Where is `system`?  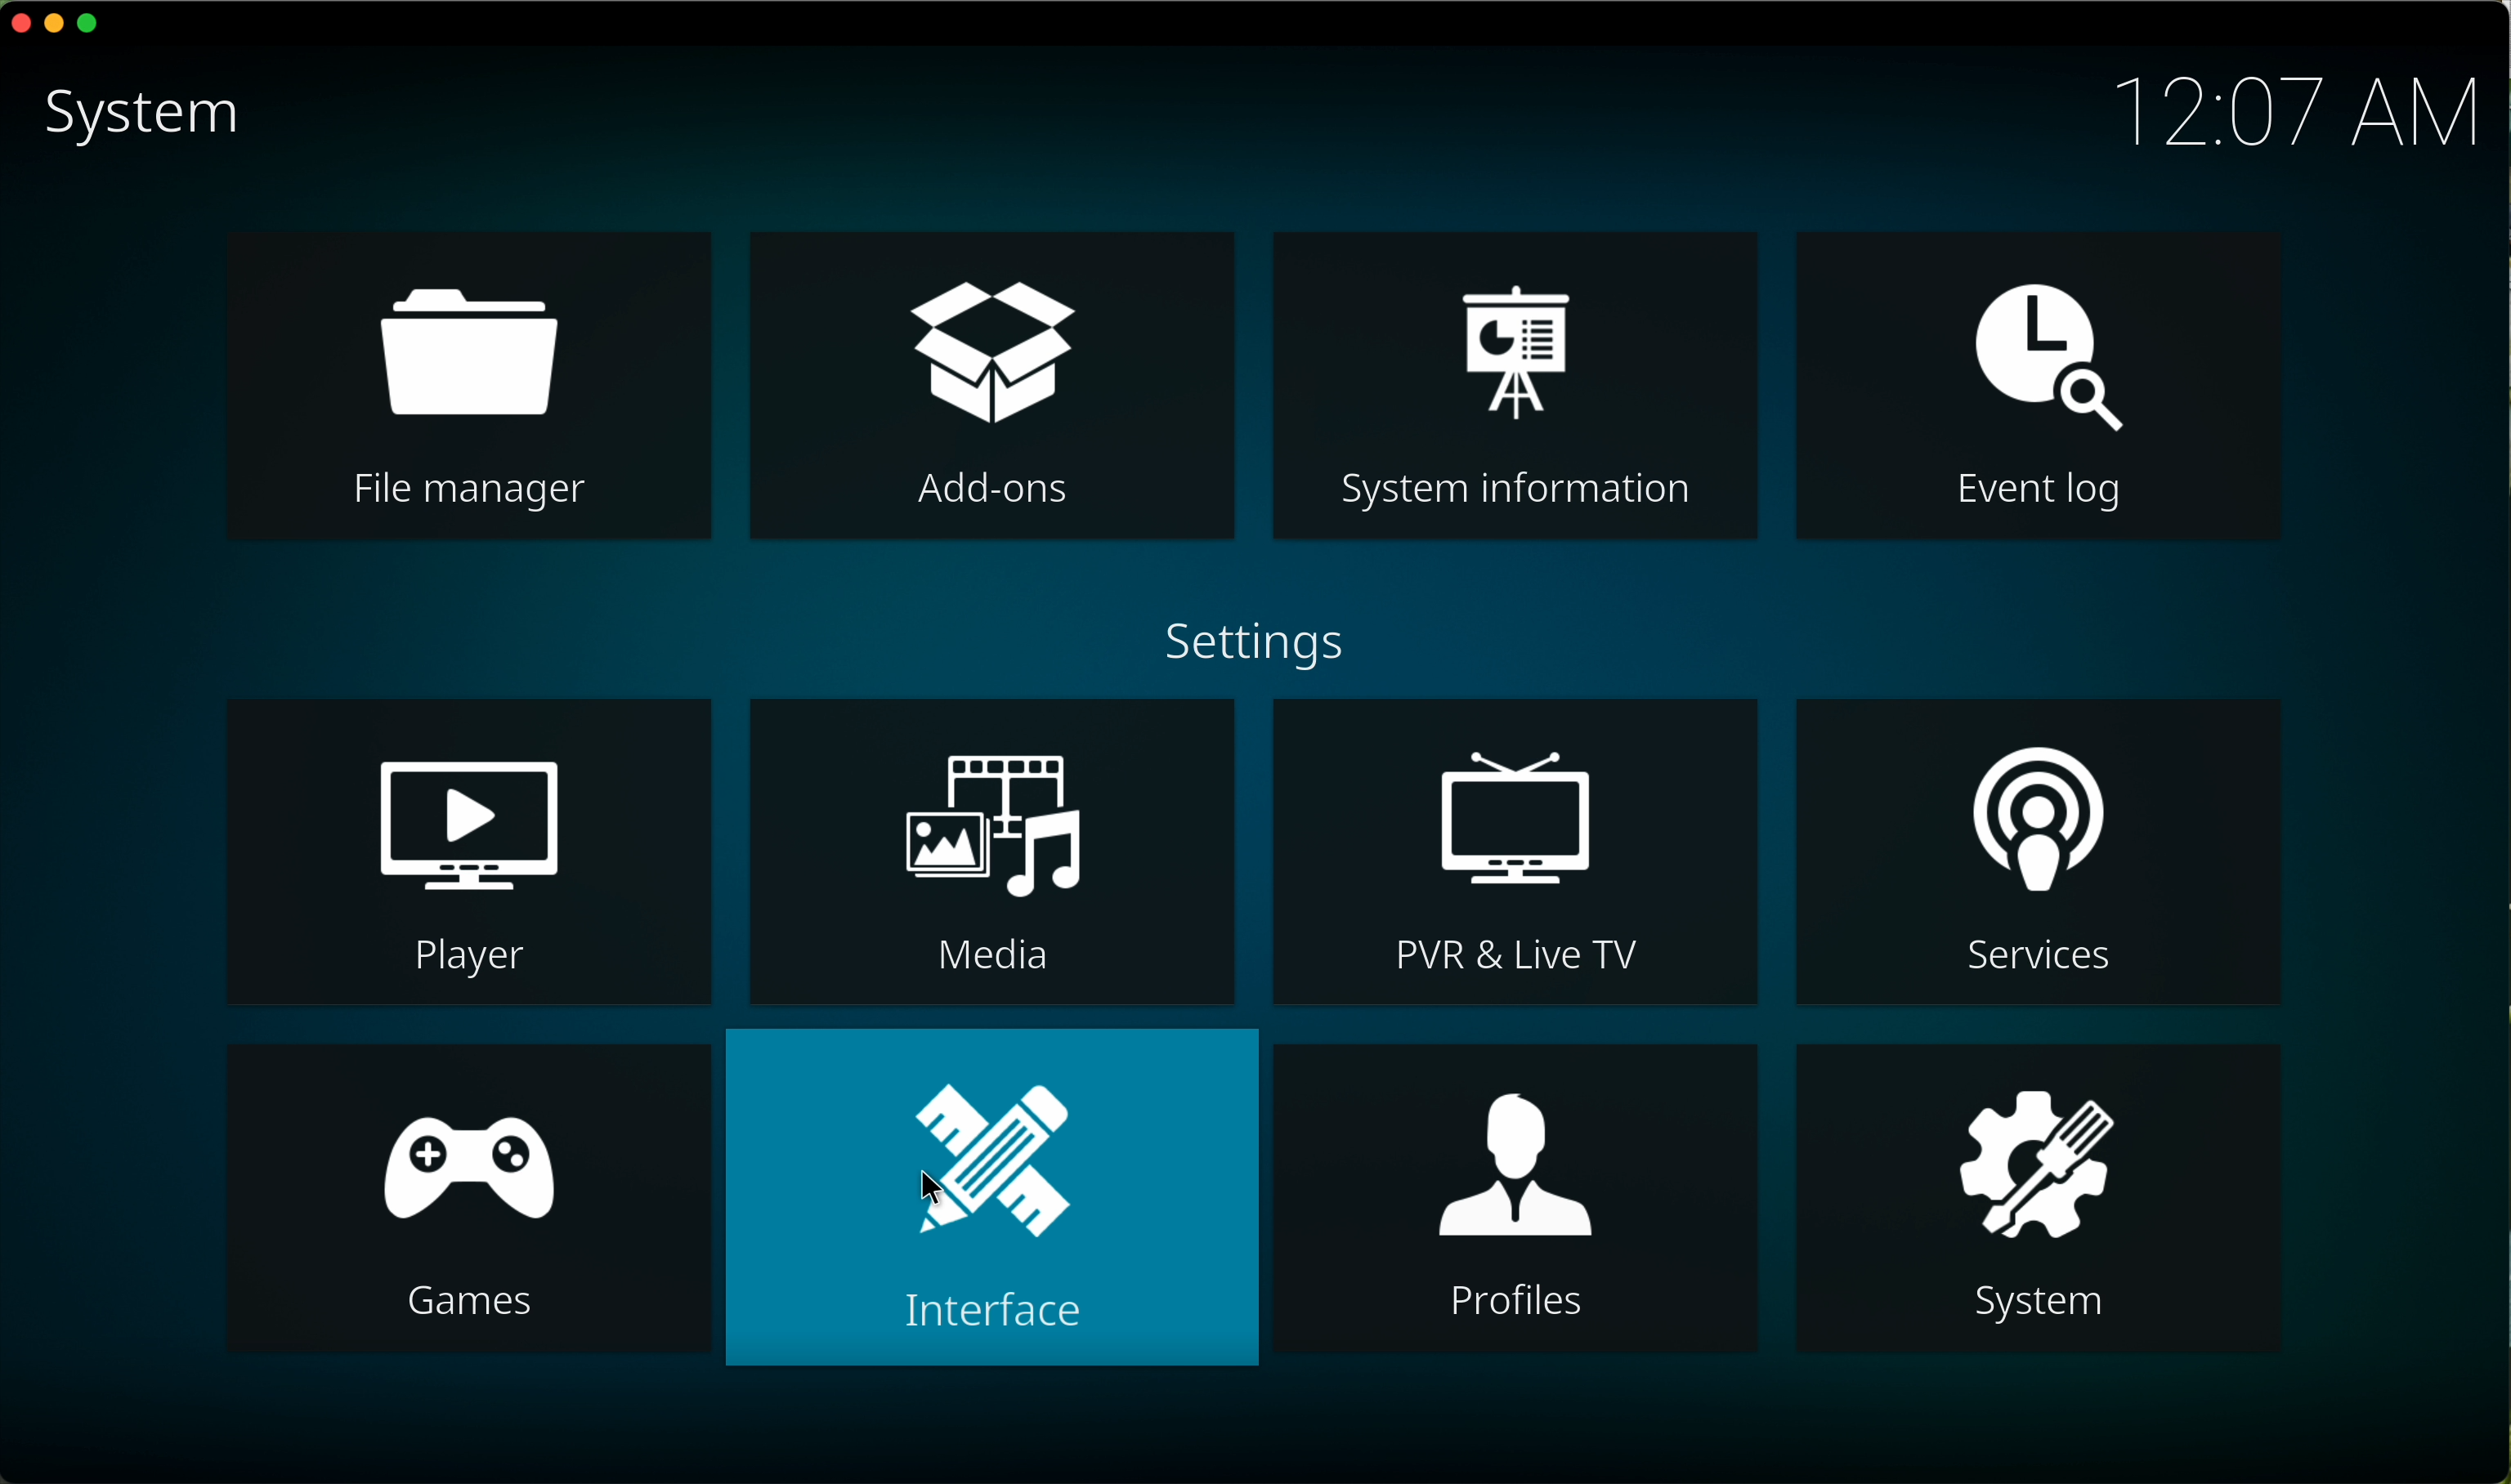
system is located at coordinates (2037, 1200).